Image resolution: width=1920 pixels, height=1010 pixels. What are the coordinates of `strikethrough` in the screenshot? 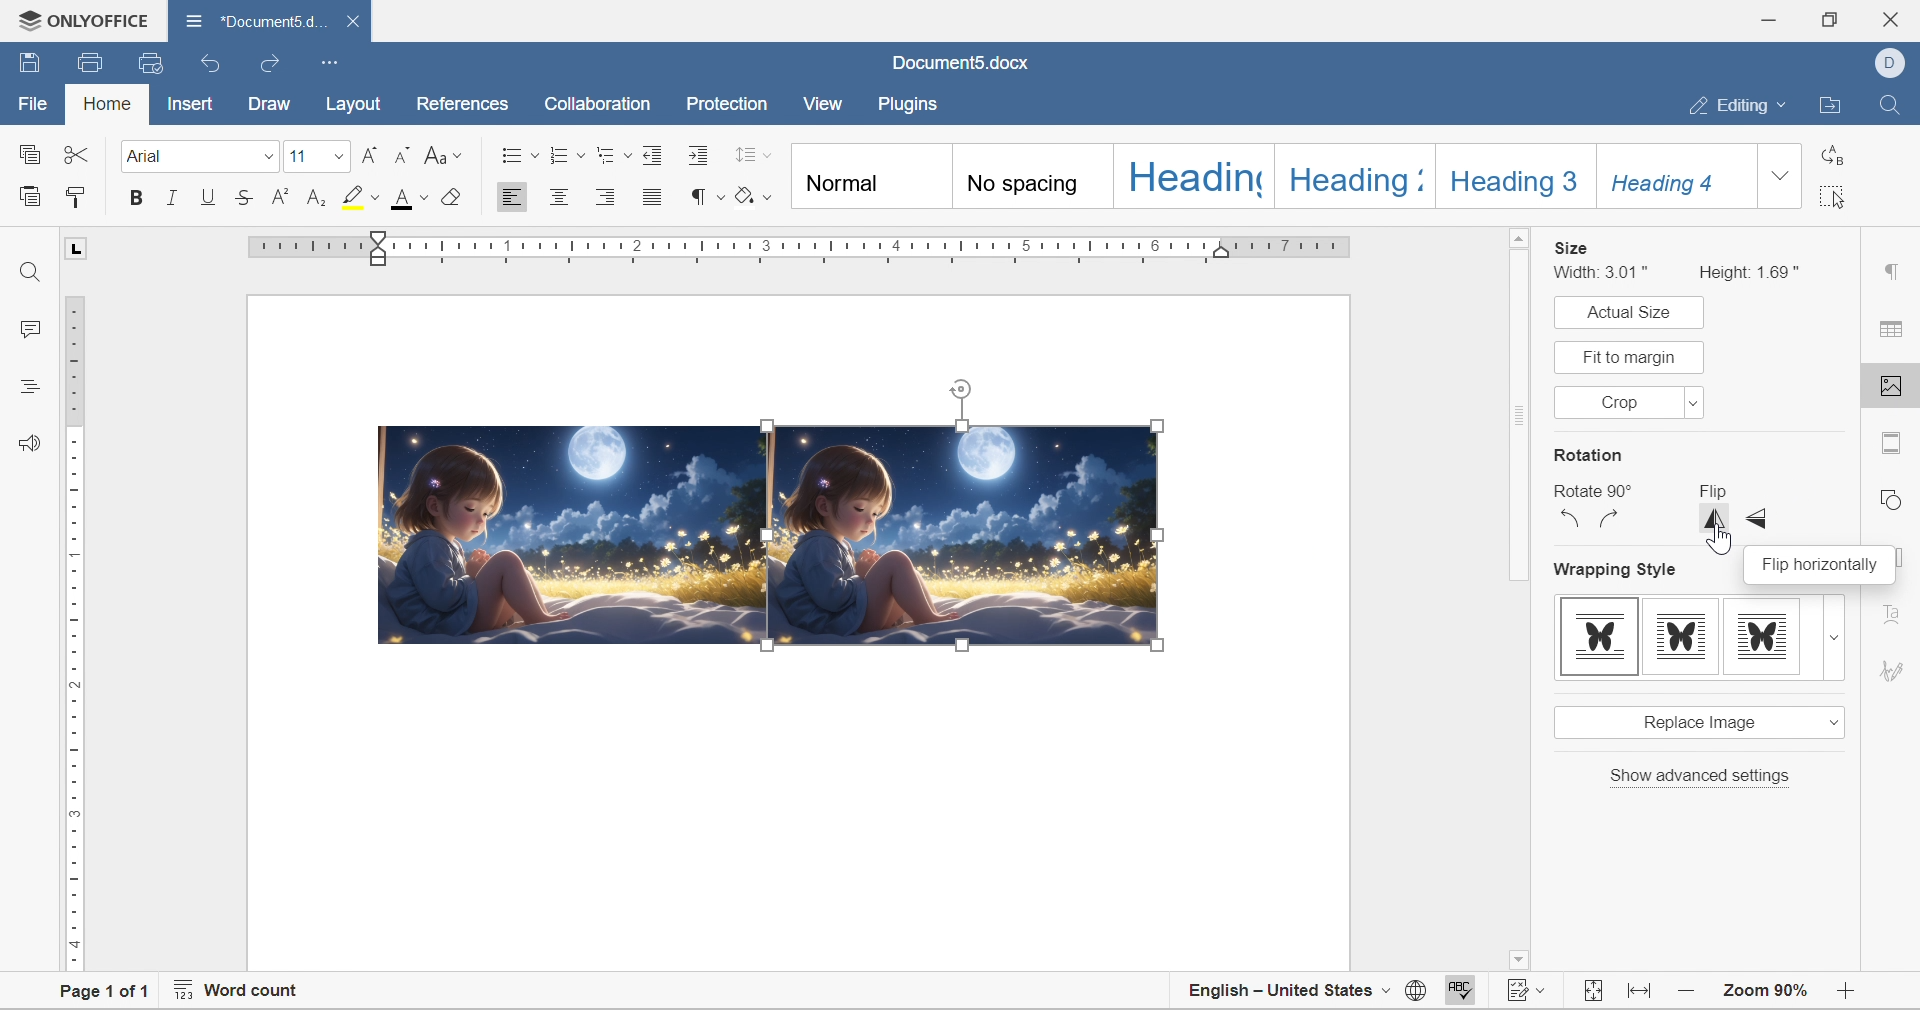 It's located at (244, 197).